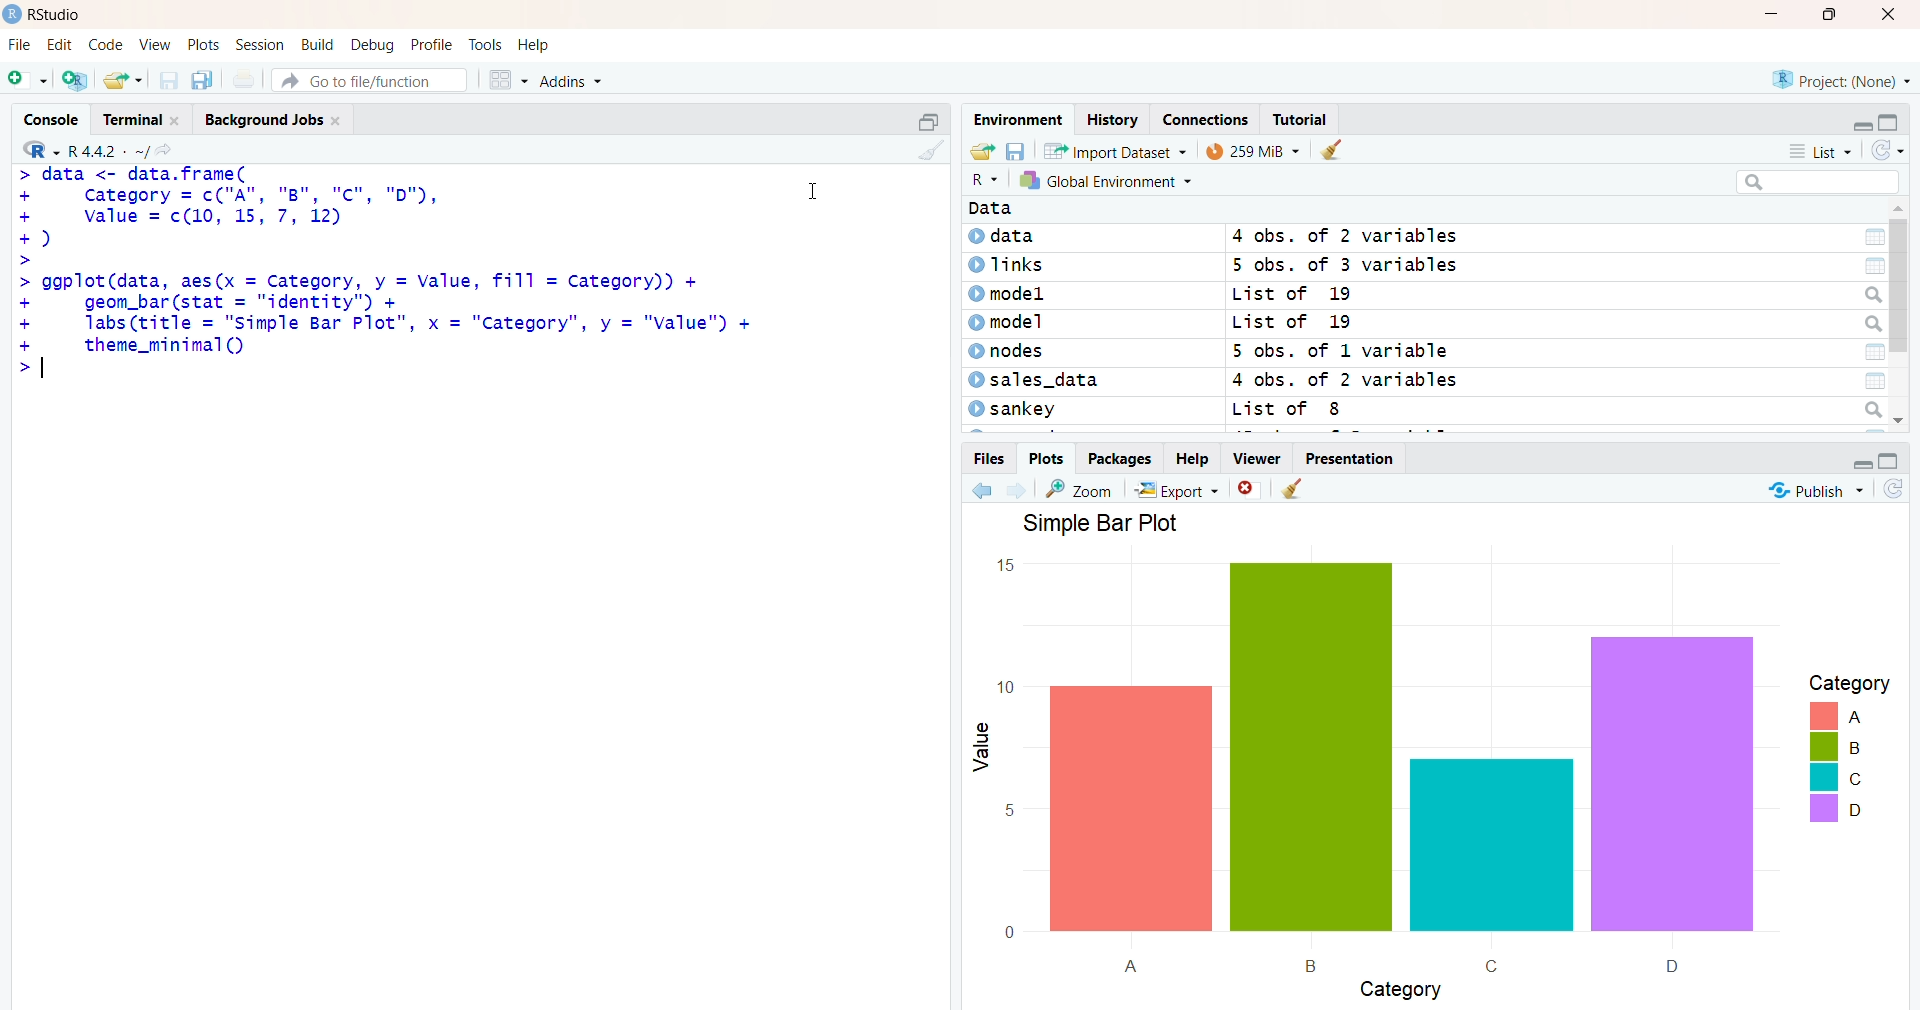  What do you see at coordinates (1112, 151) in the screenshot?
I see `import dataset` at bounding box center [1112, 151].